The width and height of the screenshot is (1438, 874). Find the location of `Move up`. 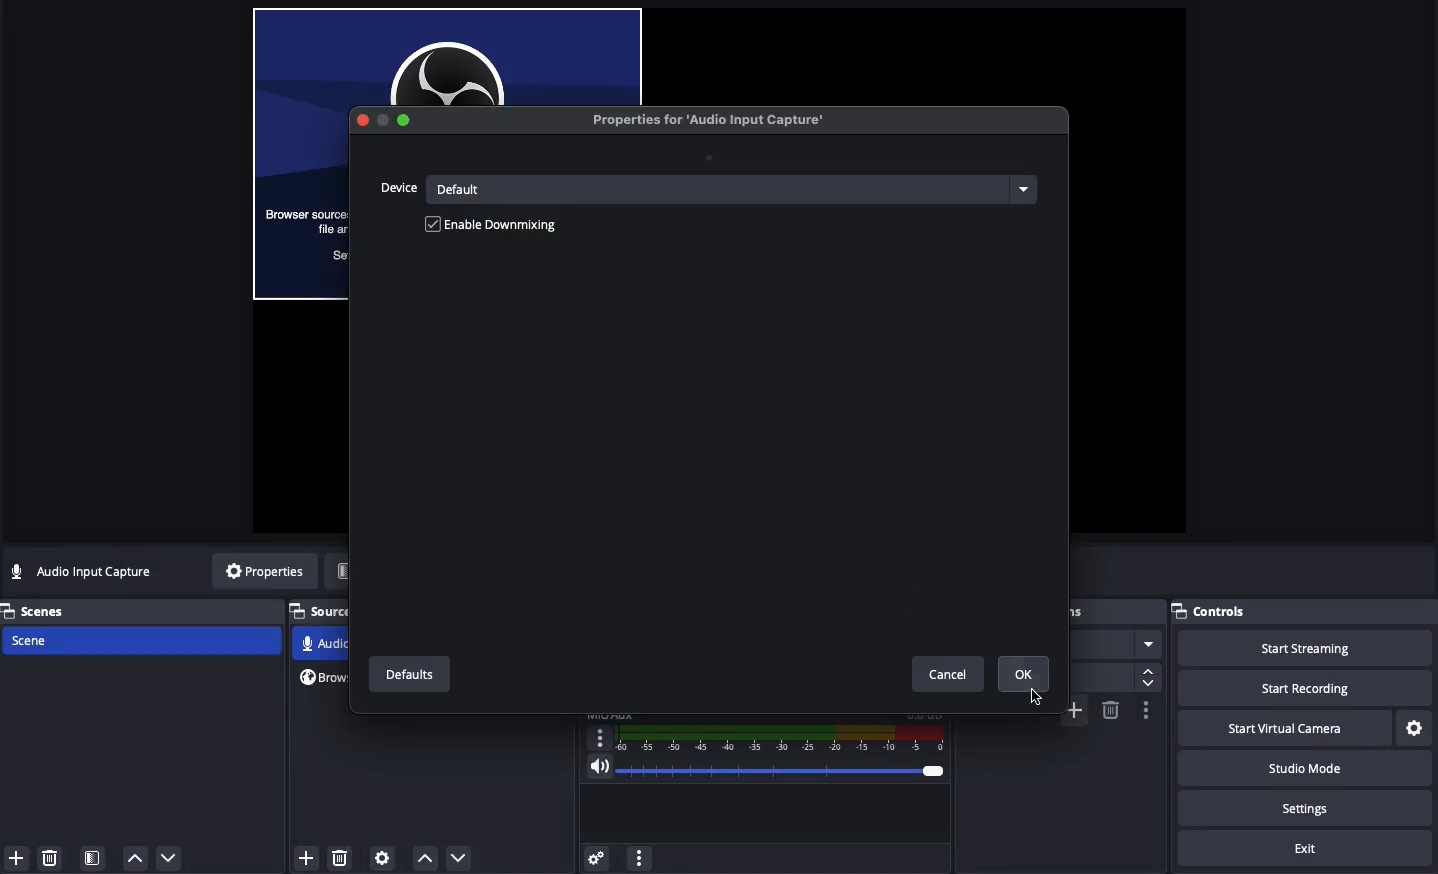

Move up is located at coordinates (424, 858).